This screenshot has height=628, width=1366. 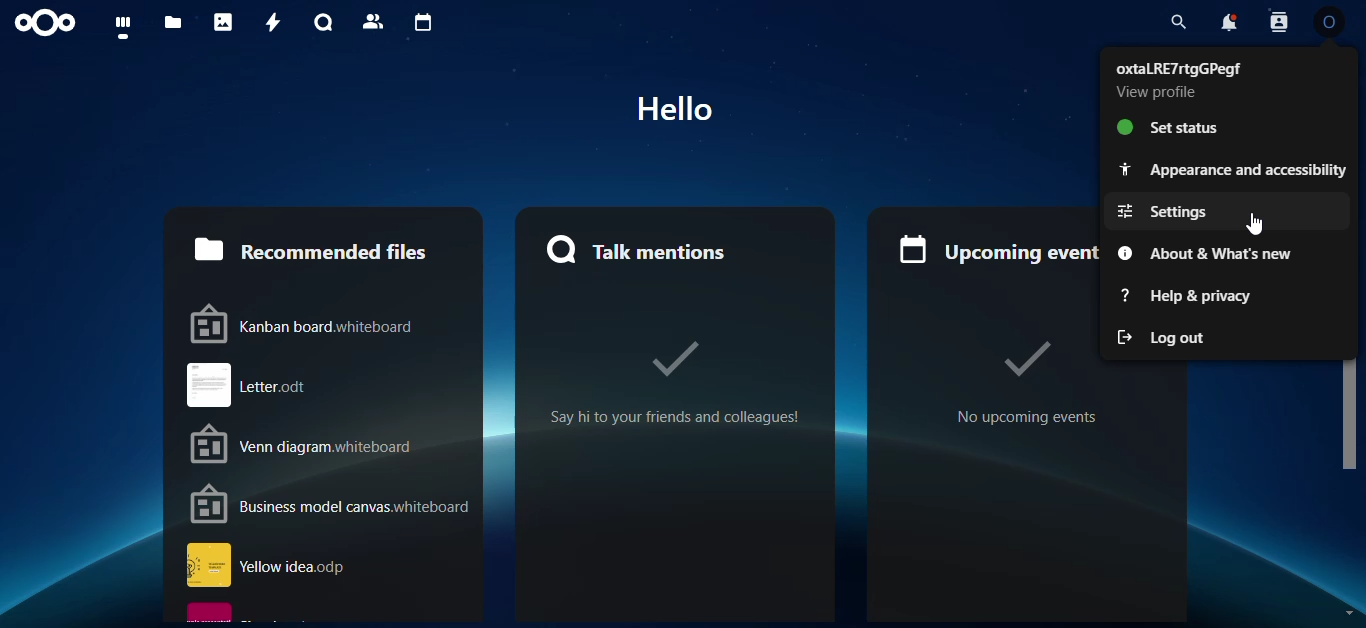 I want to click on log out, so click(x=1228, y=337).